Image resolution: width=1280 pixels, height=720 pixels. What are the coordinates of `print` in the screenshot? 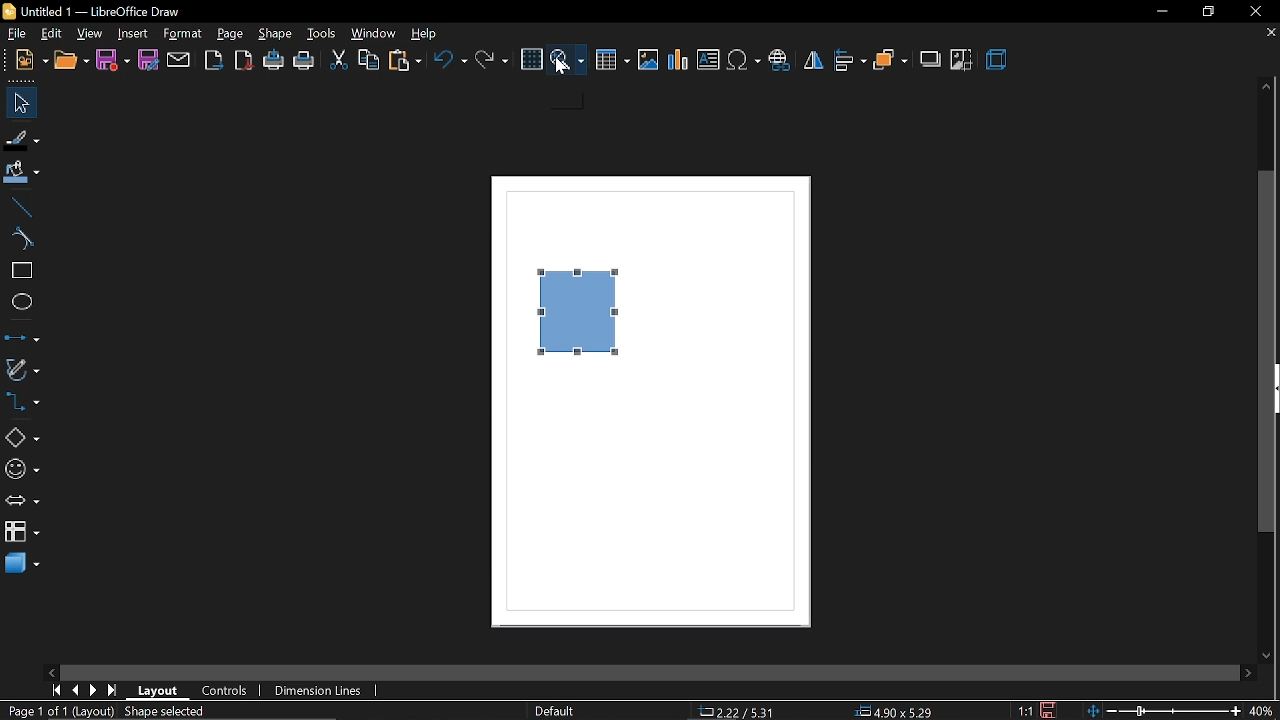 It's located at (304, 61).